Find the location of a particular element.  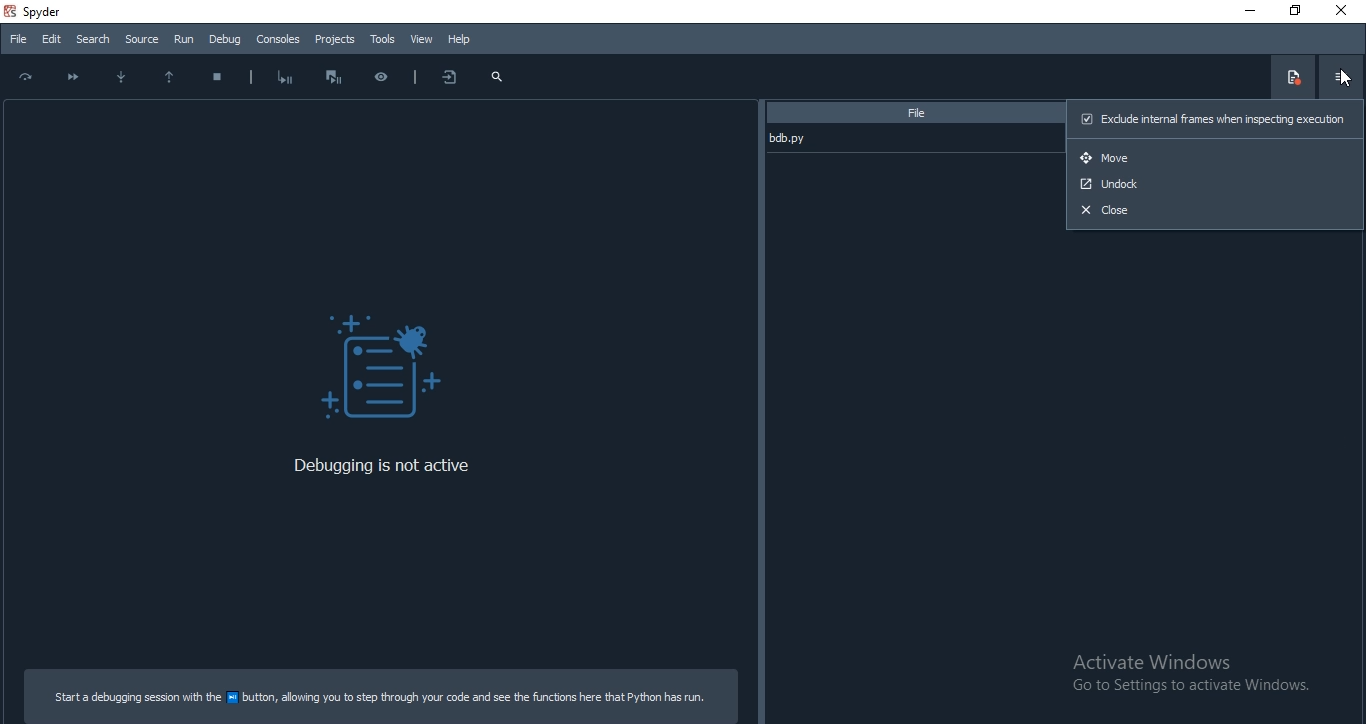

Tools is located at coordinates (381, 38).